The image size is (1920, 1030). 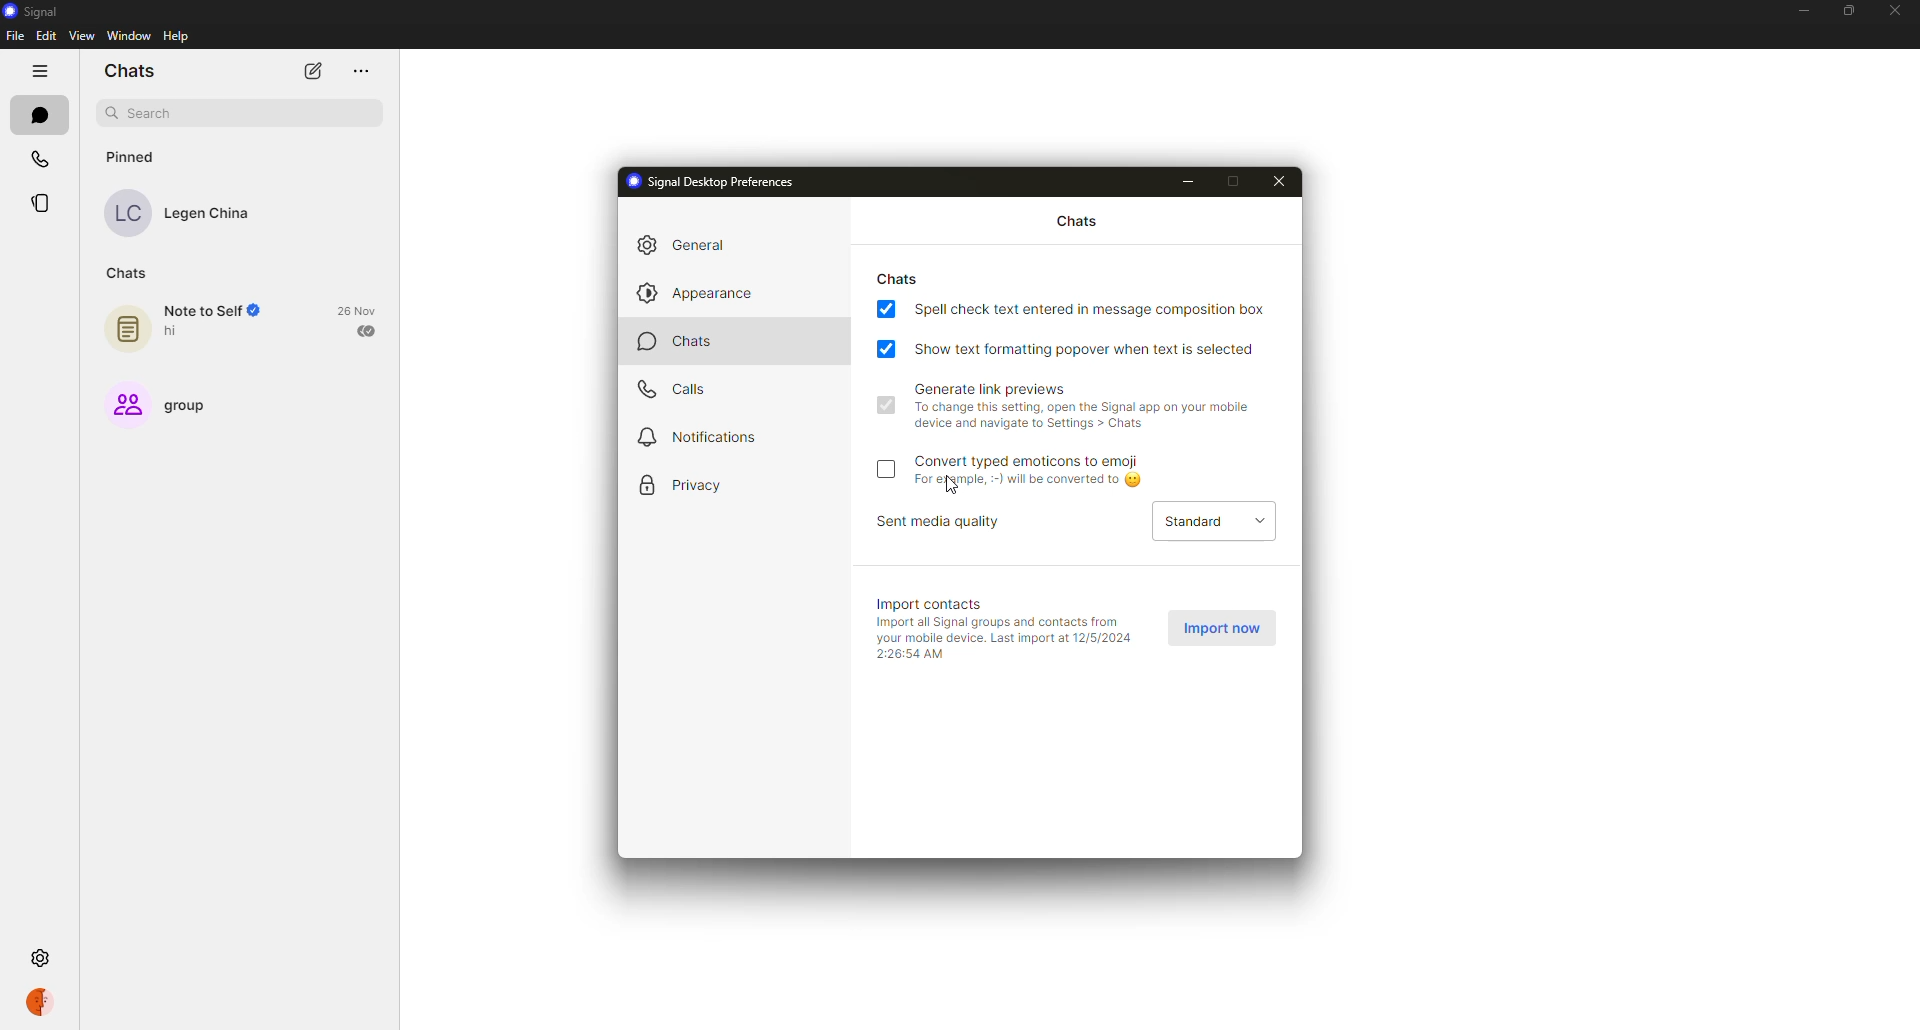 I want to click on file, so click(x=15, y=35).